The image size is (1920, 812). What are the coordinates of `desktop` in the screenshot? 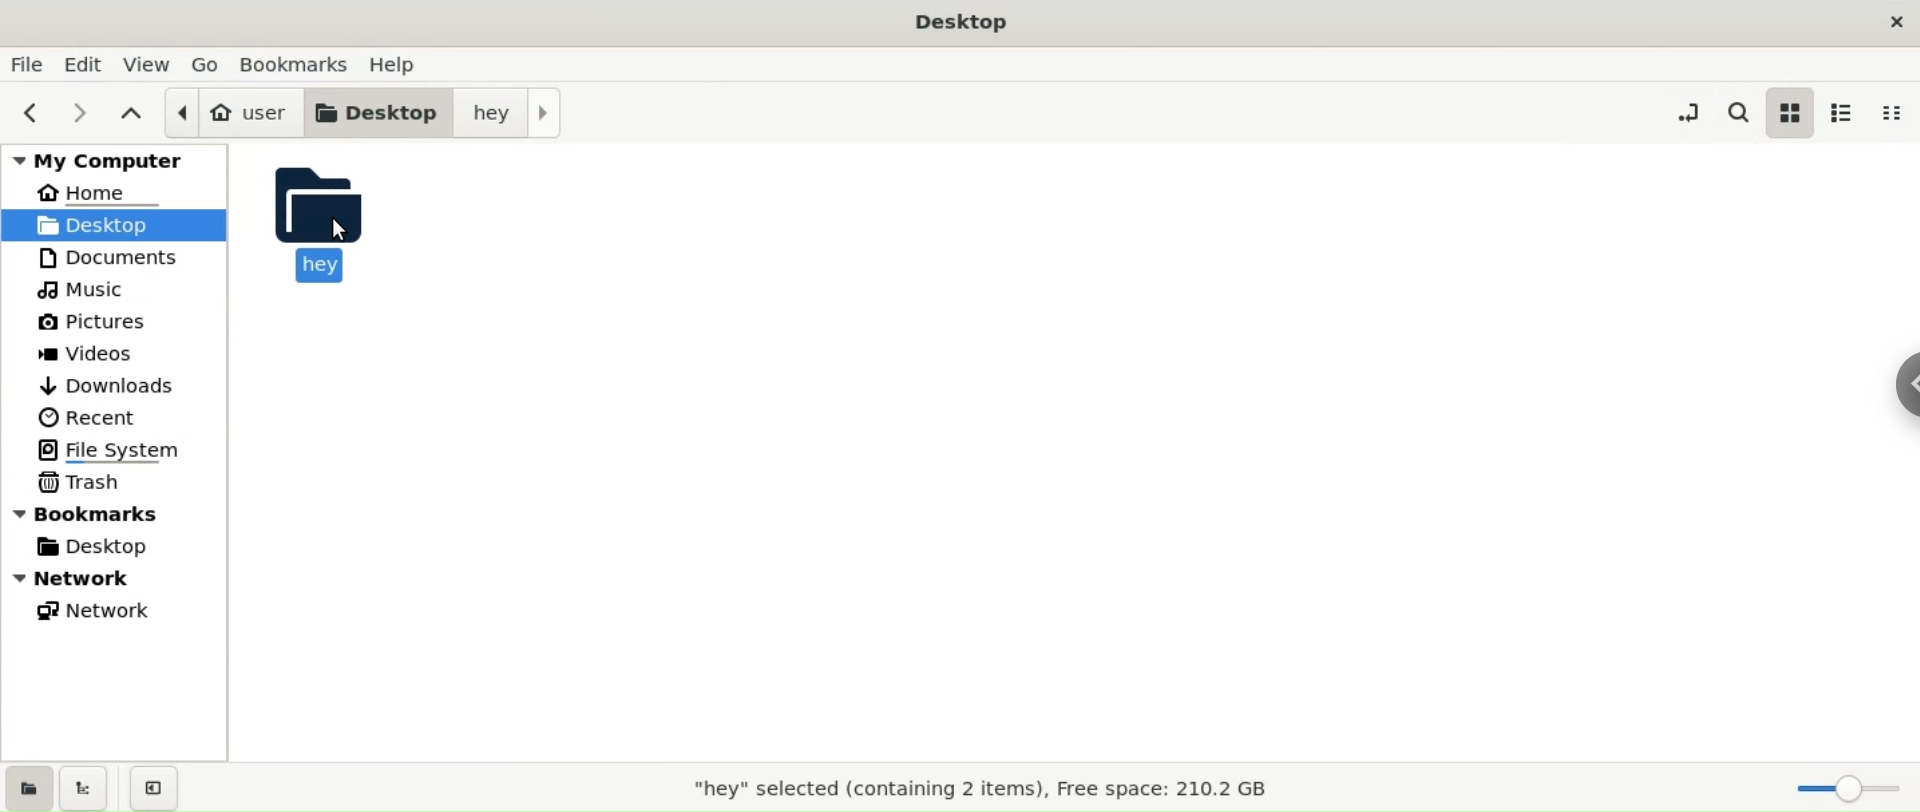 It's located at (375, 113).